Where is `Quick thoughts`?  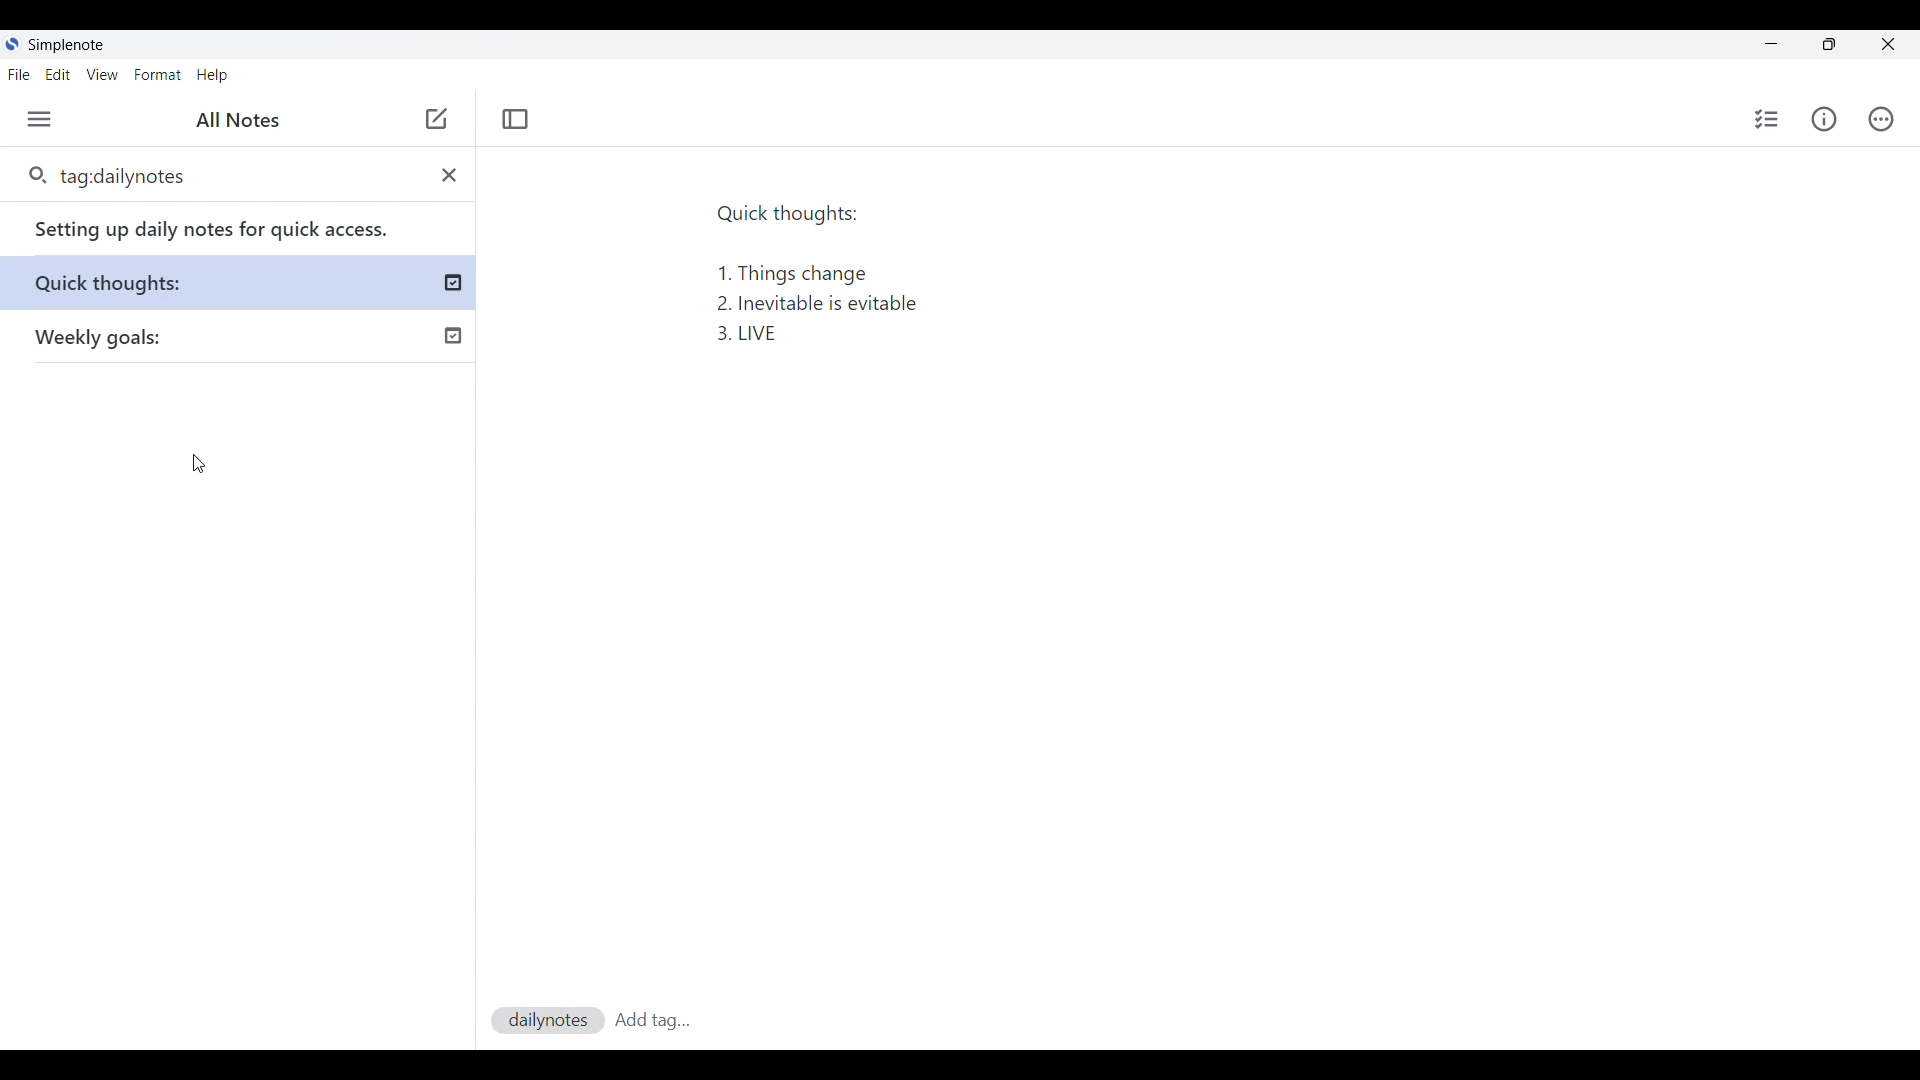 Quick thoughts is located at coordinates (134, 282).